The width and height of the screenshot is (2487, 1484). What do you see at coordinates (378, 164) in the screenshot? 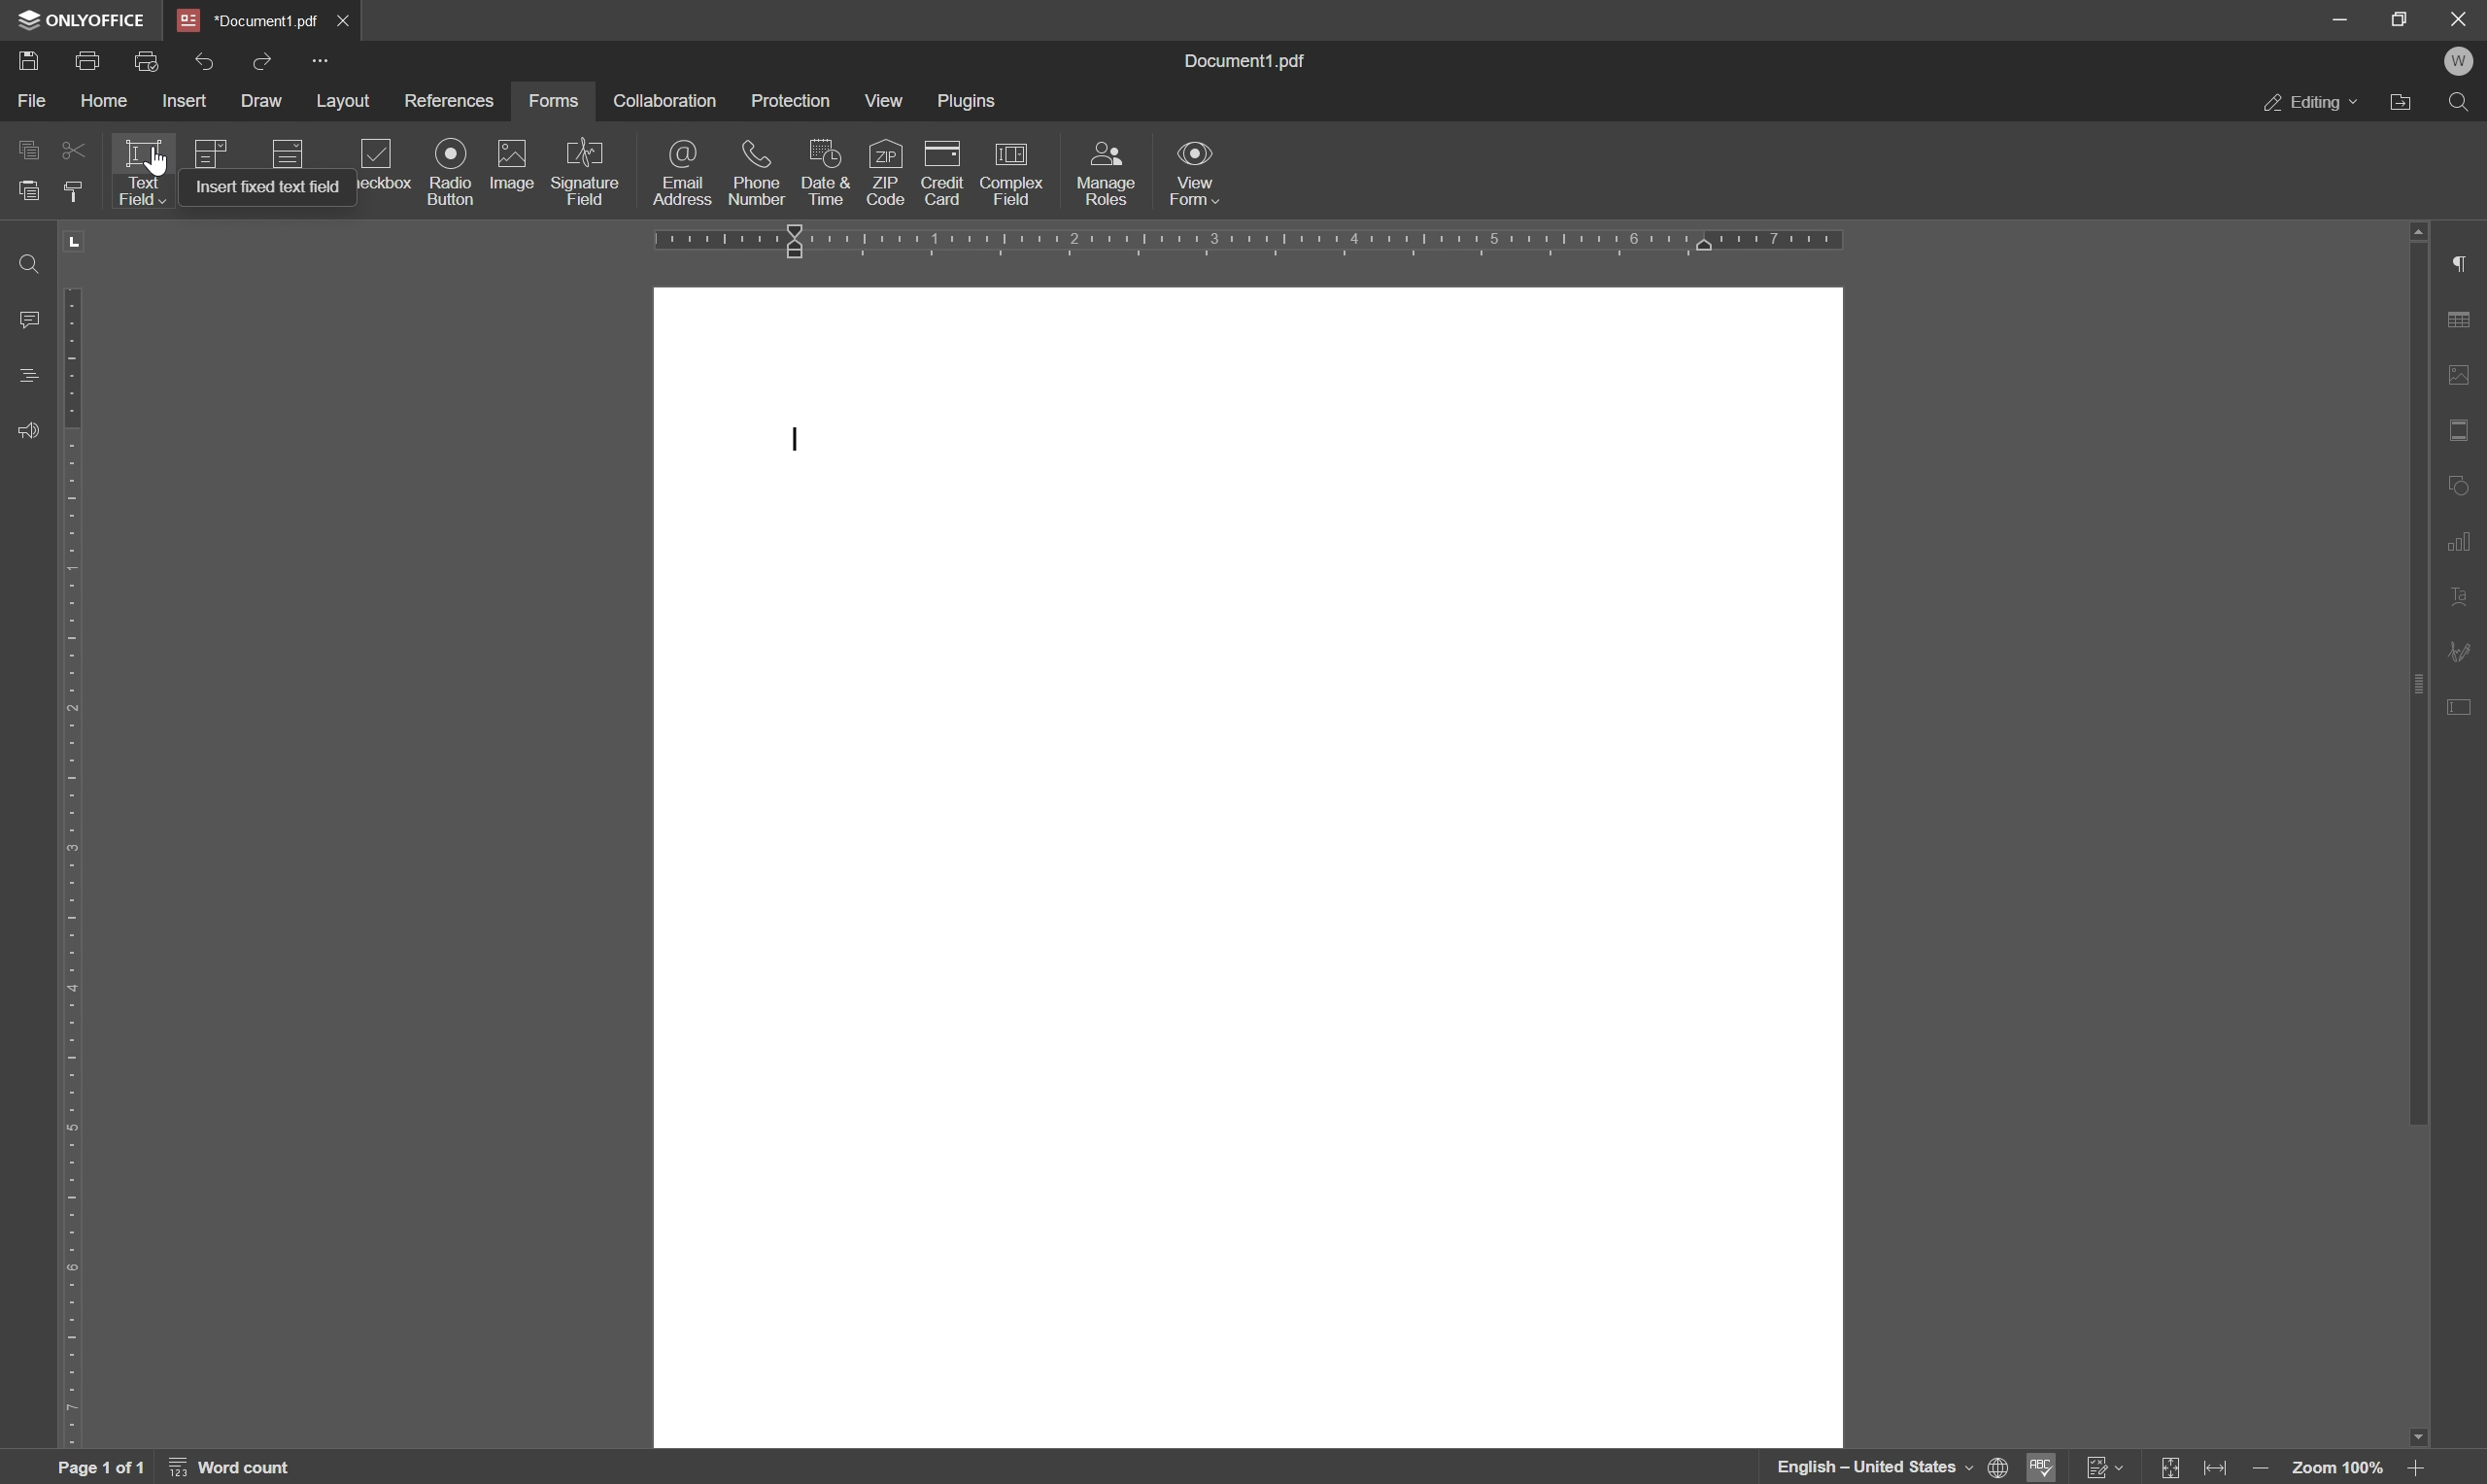
I see `checkbox` at bounding box center [378, 164].